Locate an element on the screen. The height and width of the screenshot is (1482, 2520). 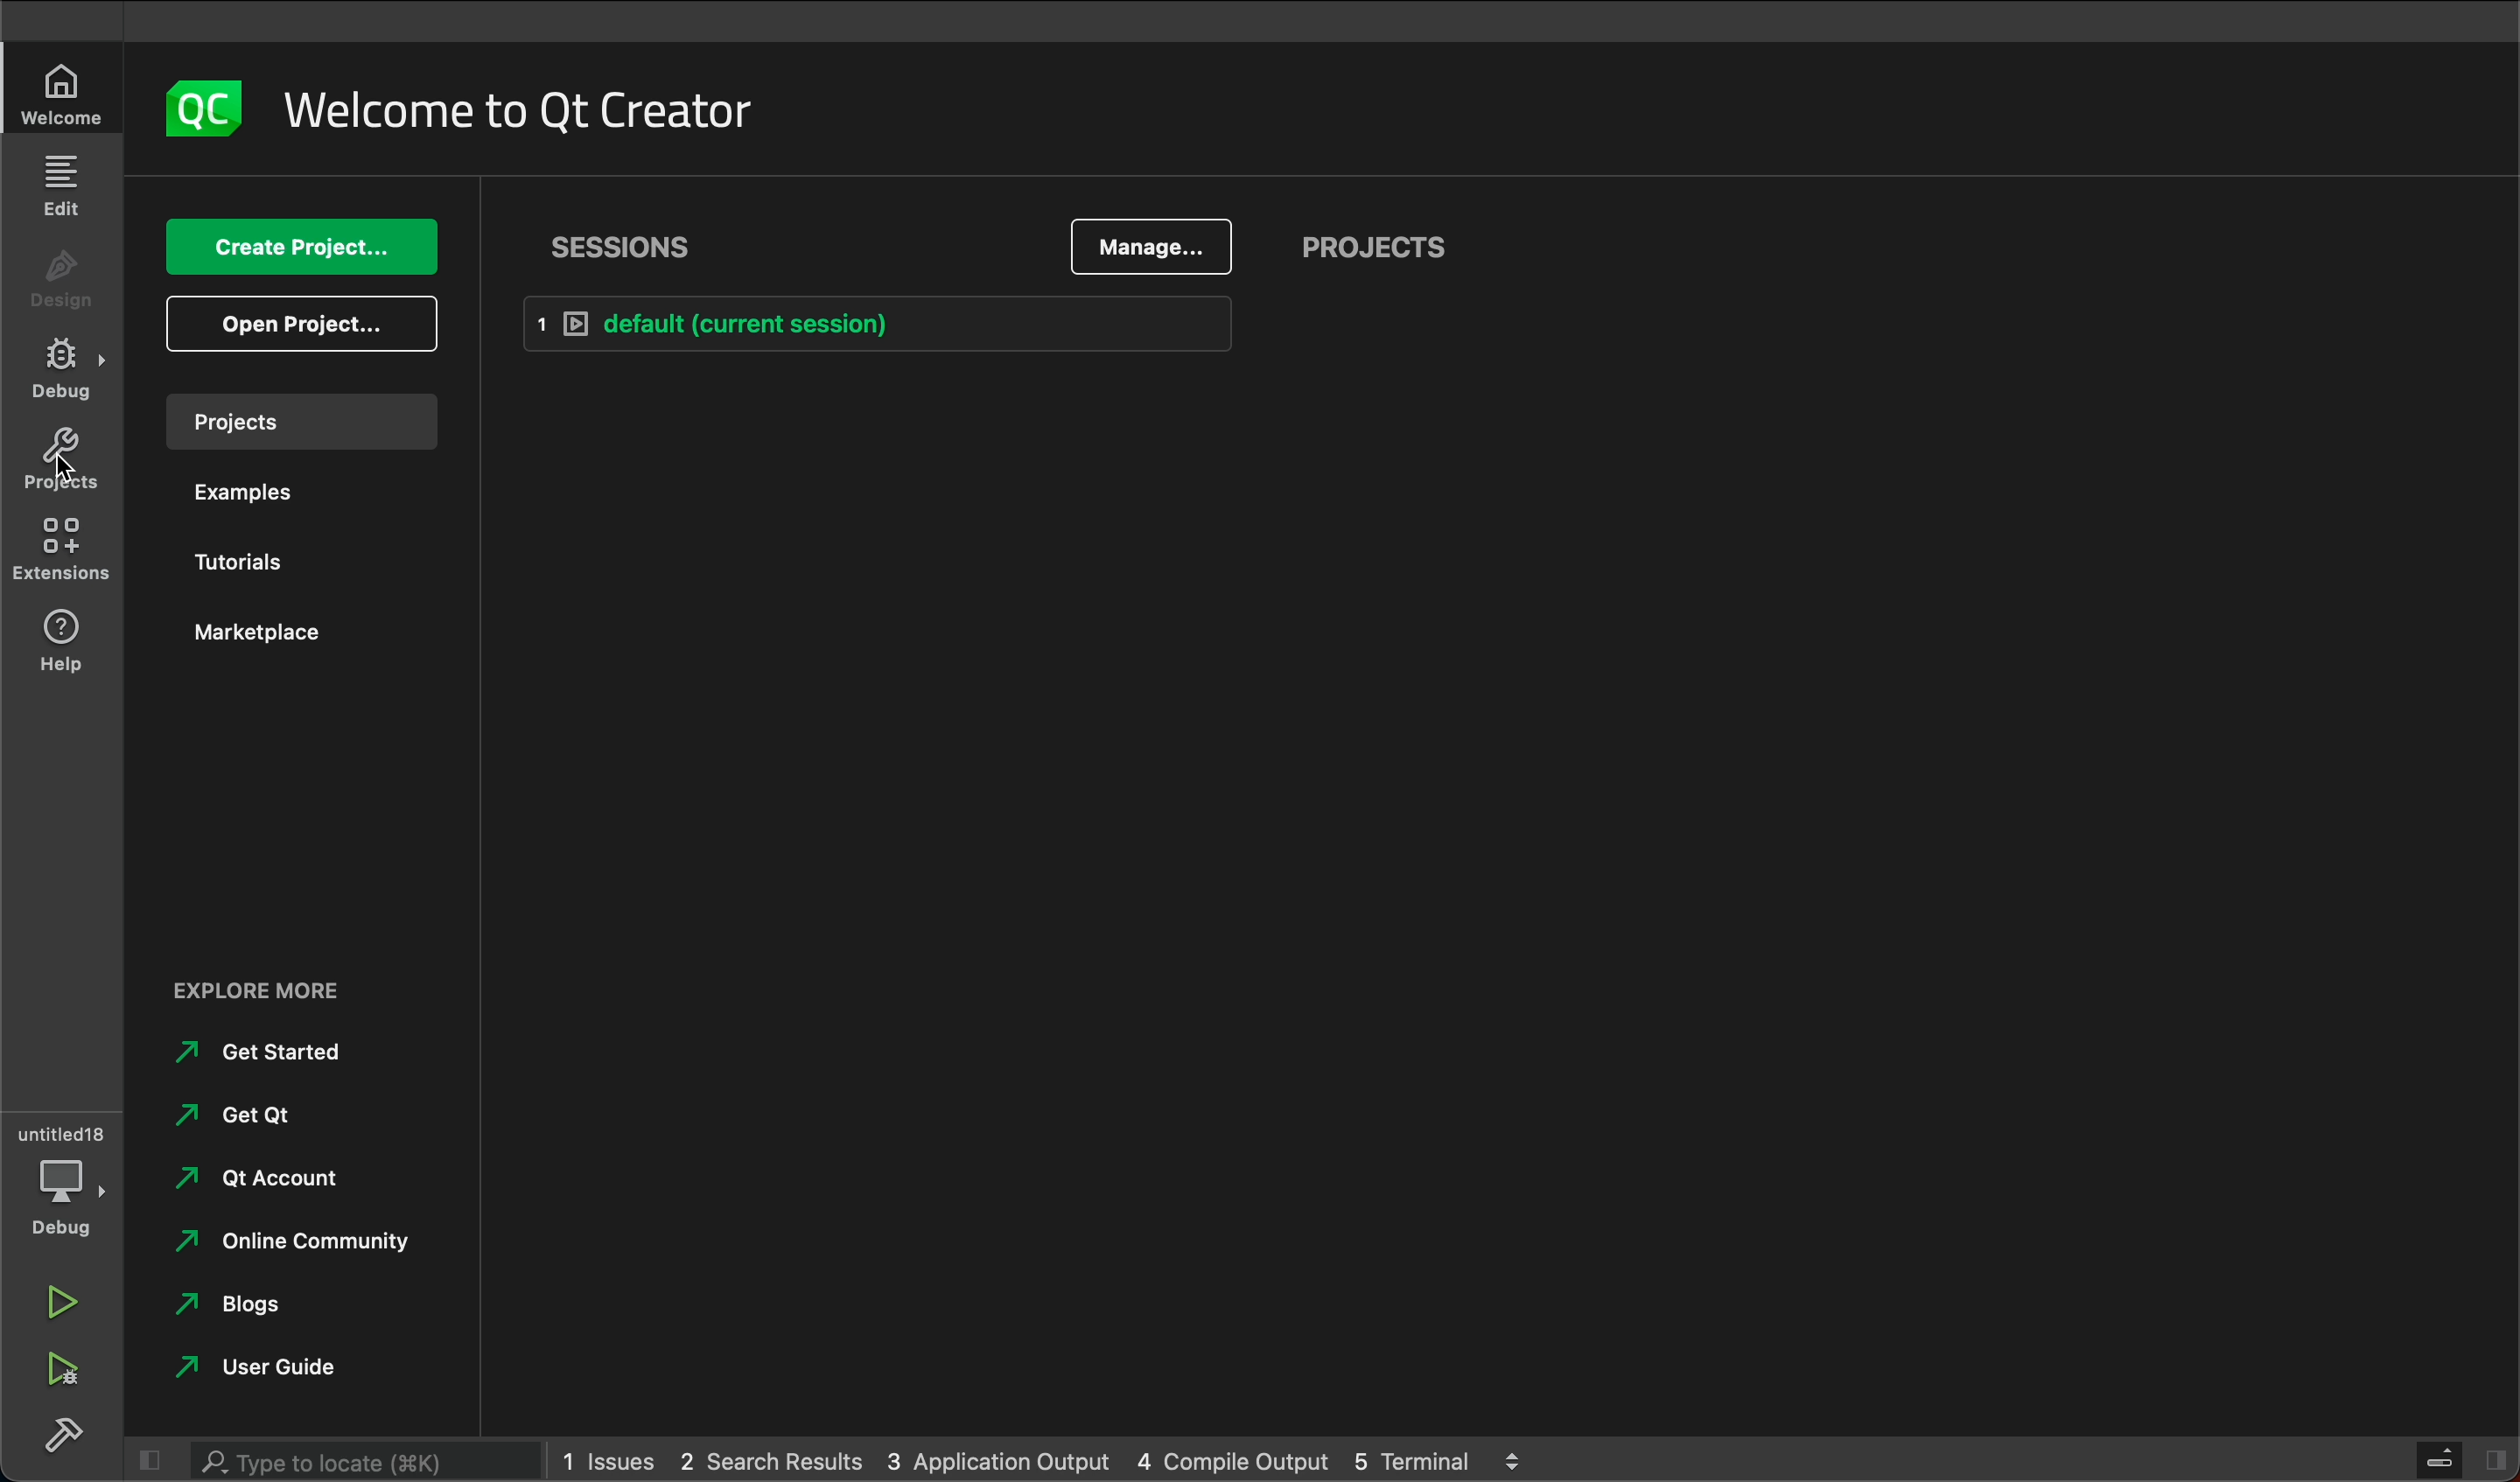
close slidebar is located at coordinates (2460, 1458).